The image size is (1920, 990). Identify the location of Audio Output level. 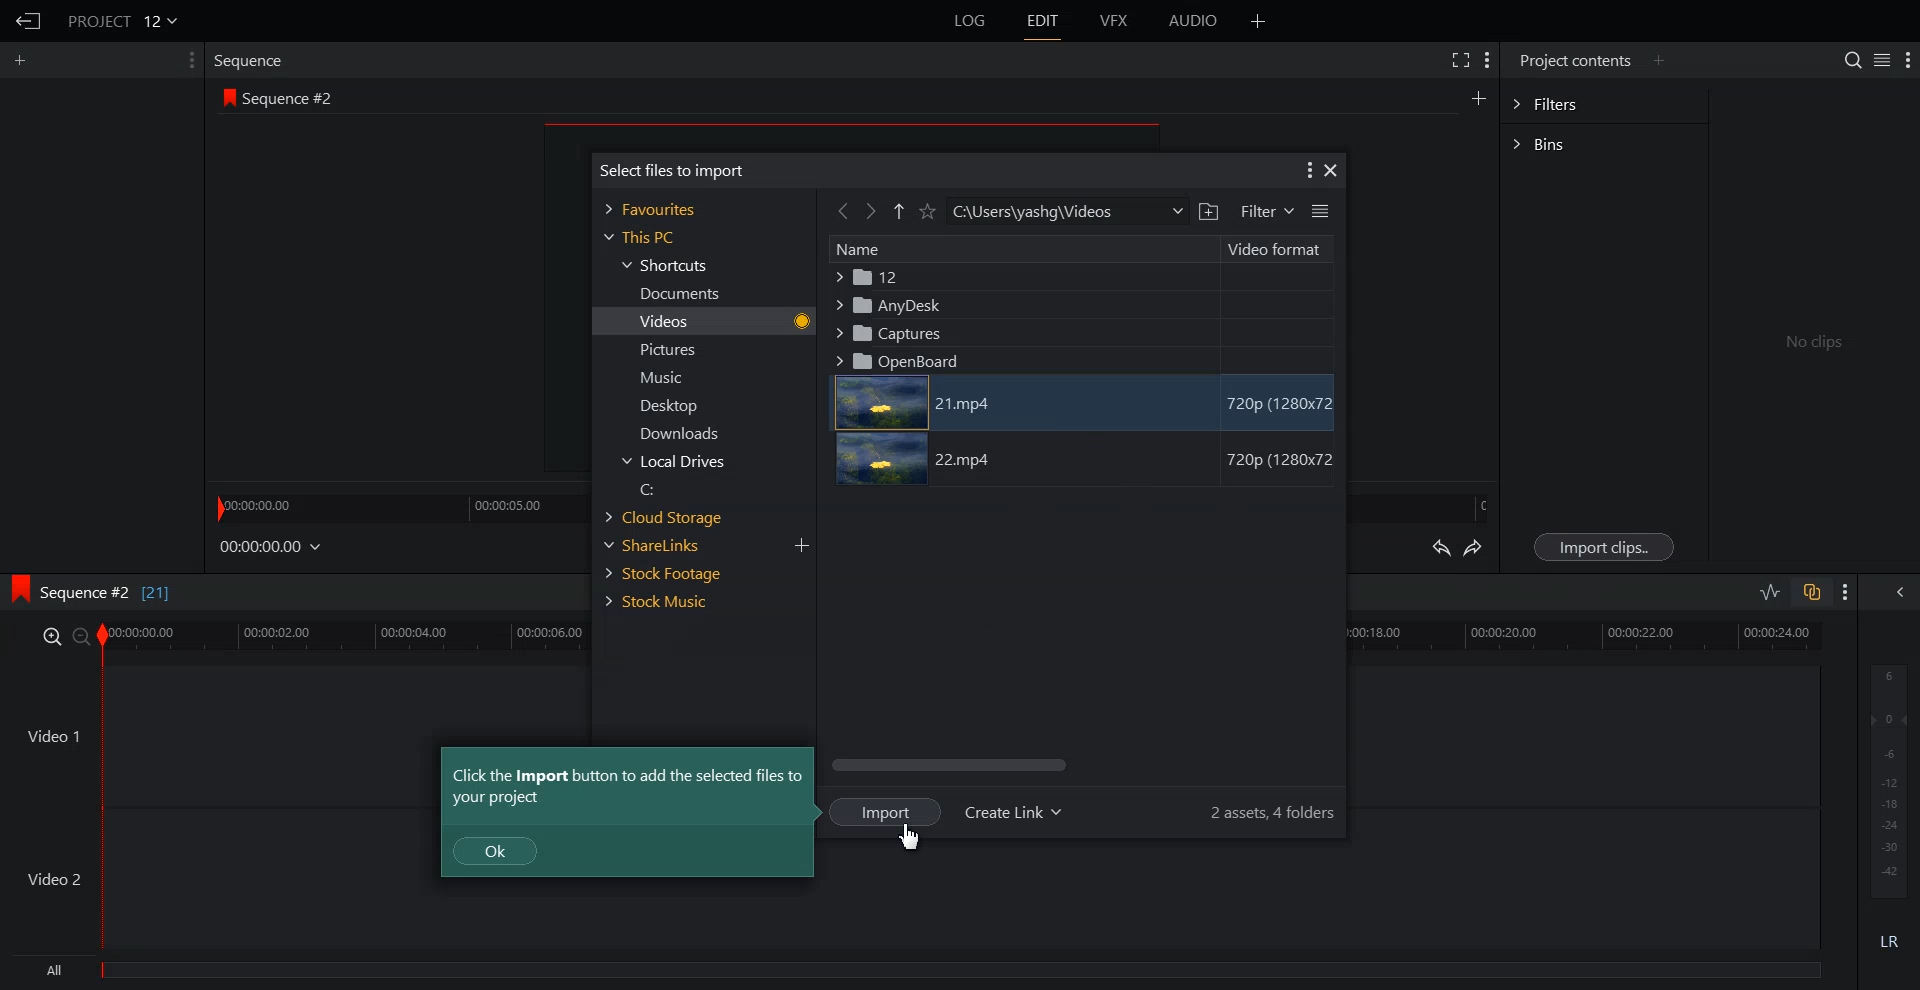
(1886, 780).